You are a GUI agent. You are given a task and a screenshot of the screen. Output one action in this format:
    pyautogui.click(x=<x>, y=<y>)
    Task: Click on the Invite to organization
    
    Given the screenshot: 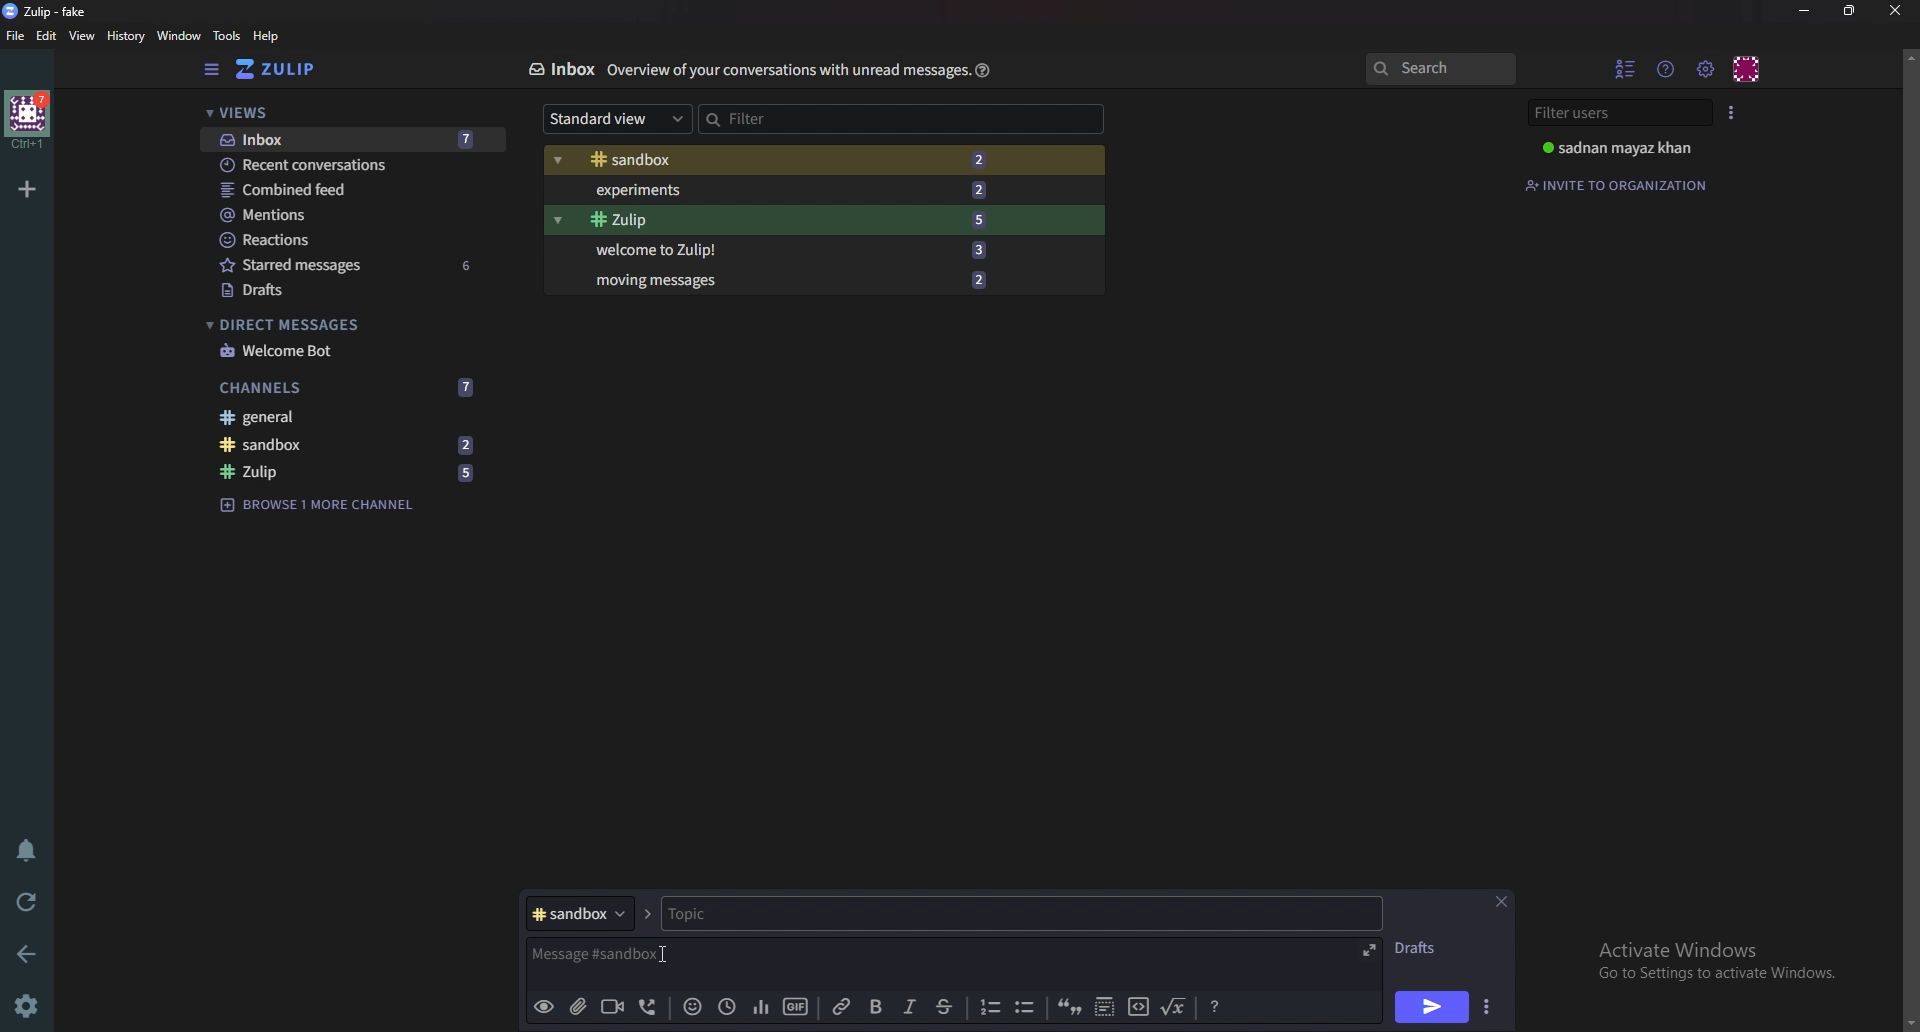 What is the action you would take?
    pyautogui.click(x=1620, y=183)
    